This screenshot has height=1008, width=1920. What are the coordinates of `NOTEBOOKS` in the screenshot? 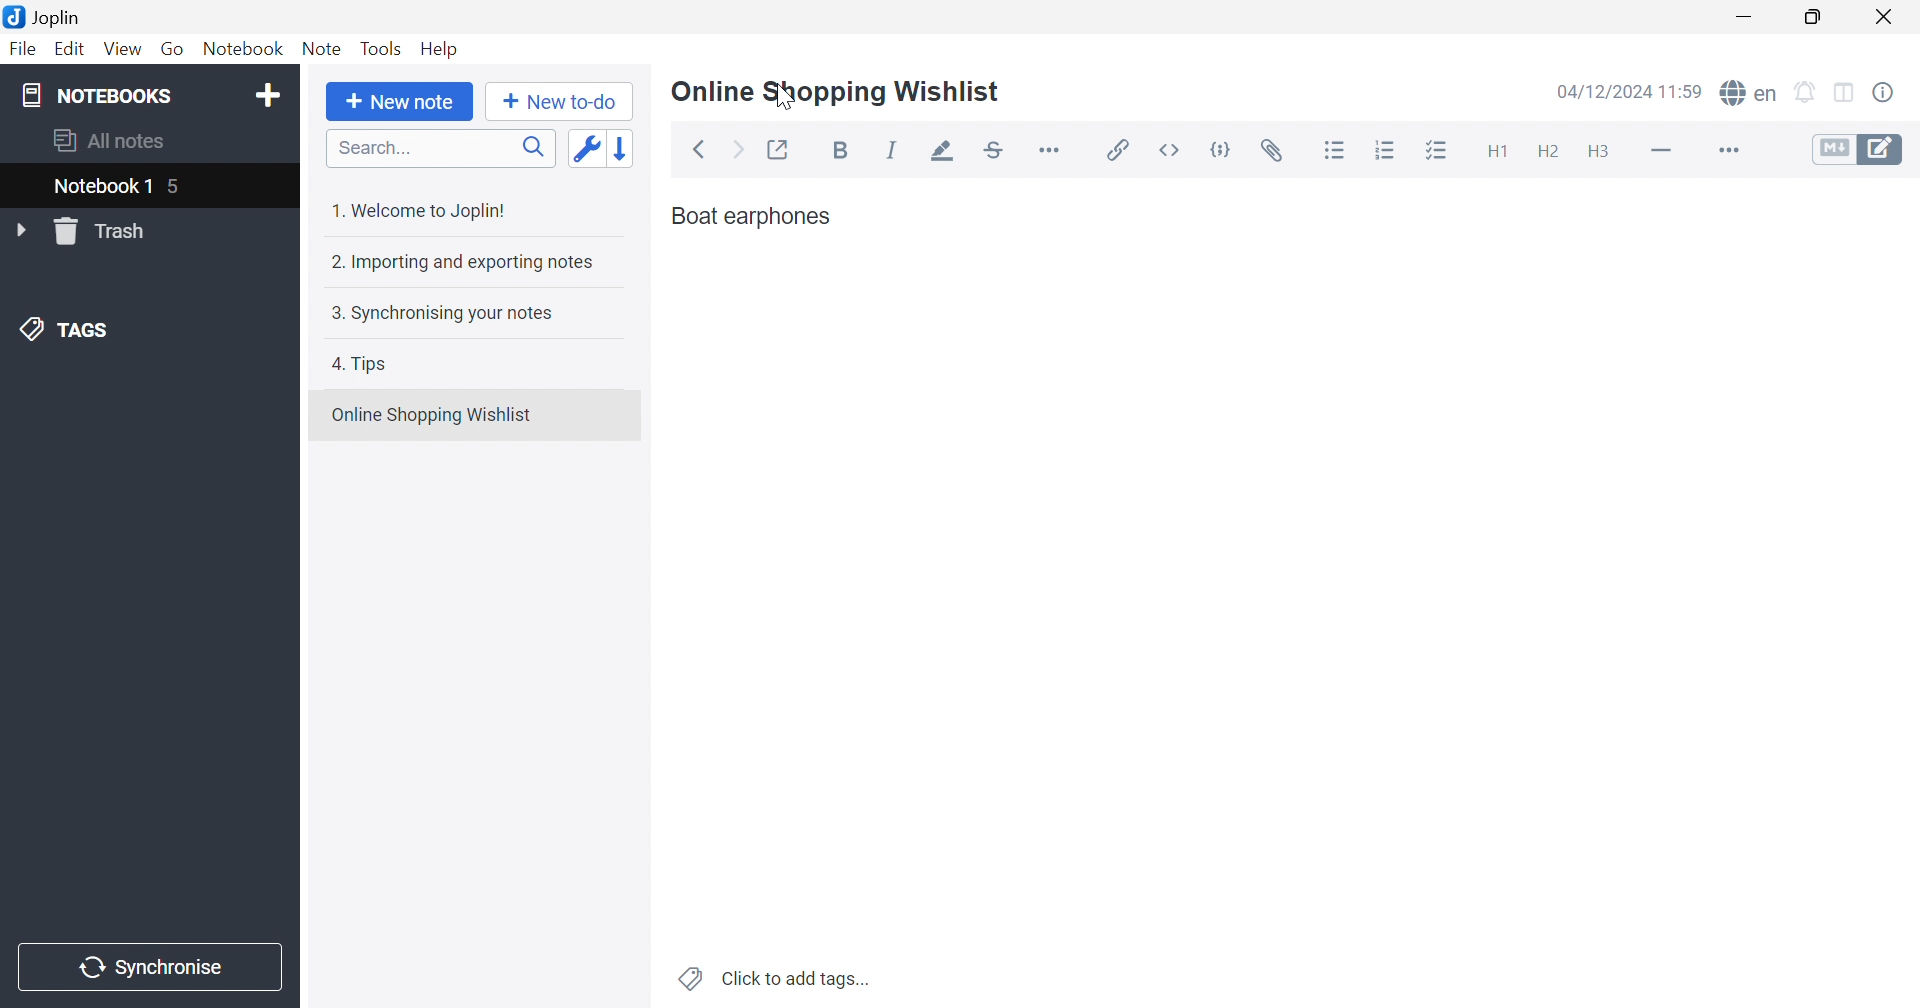 It's located at (95, 94).